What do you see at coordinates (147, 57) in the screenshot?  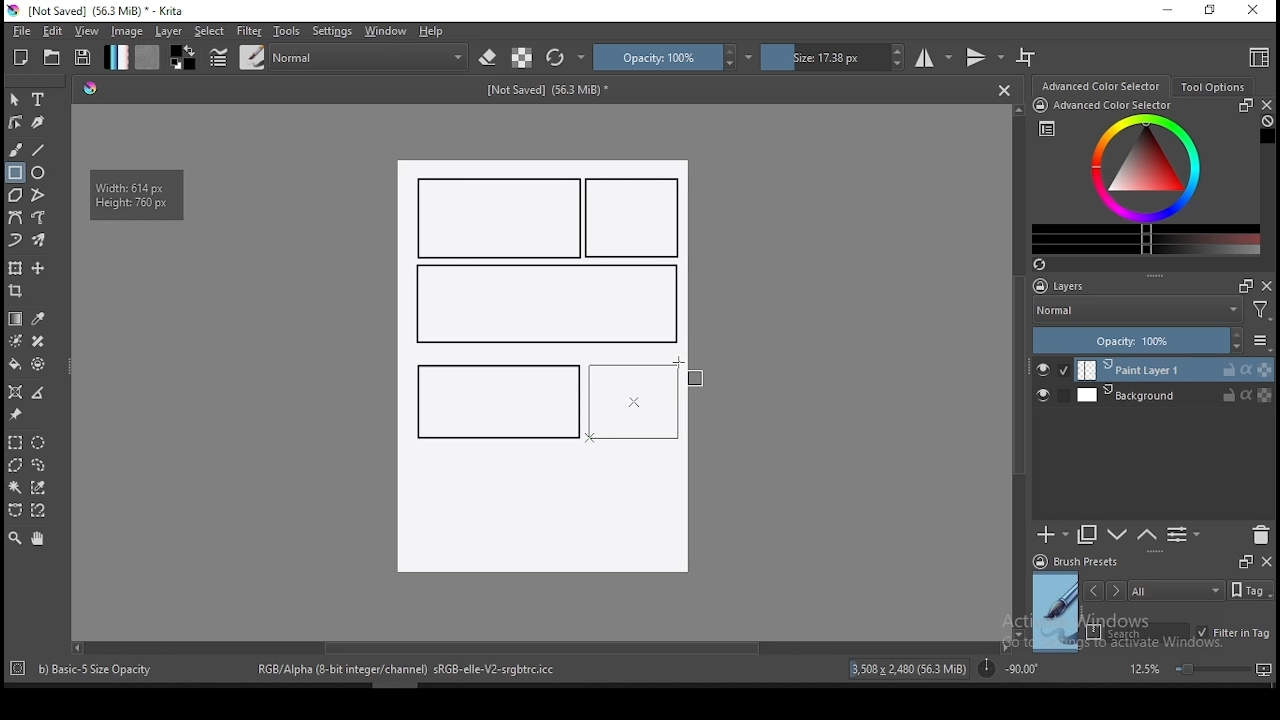 I see `pattern` at bounding box center [147, 57].